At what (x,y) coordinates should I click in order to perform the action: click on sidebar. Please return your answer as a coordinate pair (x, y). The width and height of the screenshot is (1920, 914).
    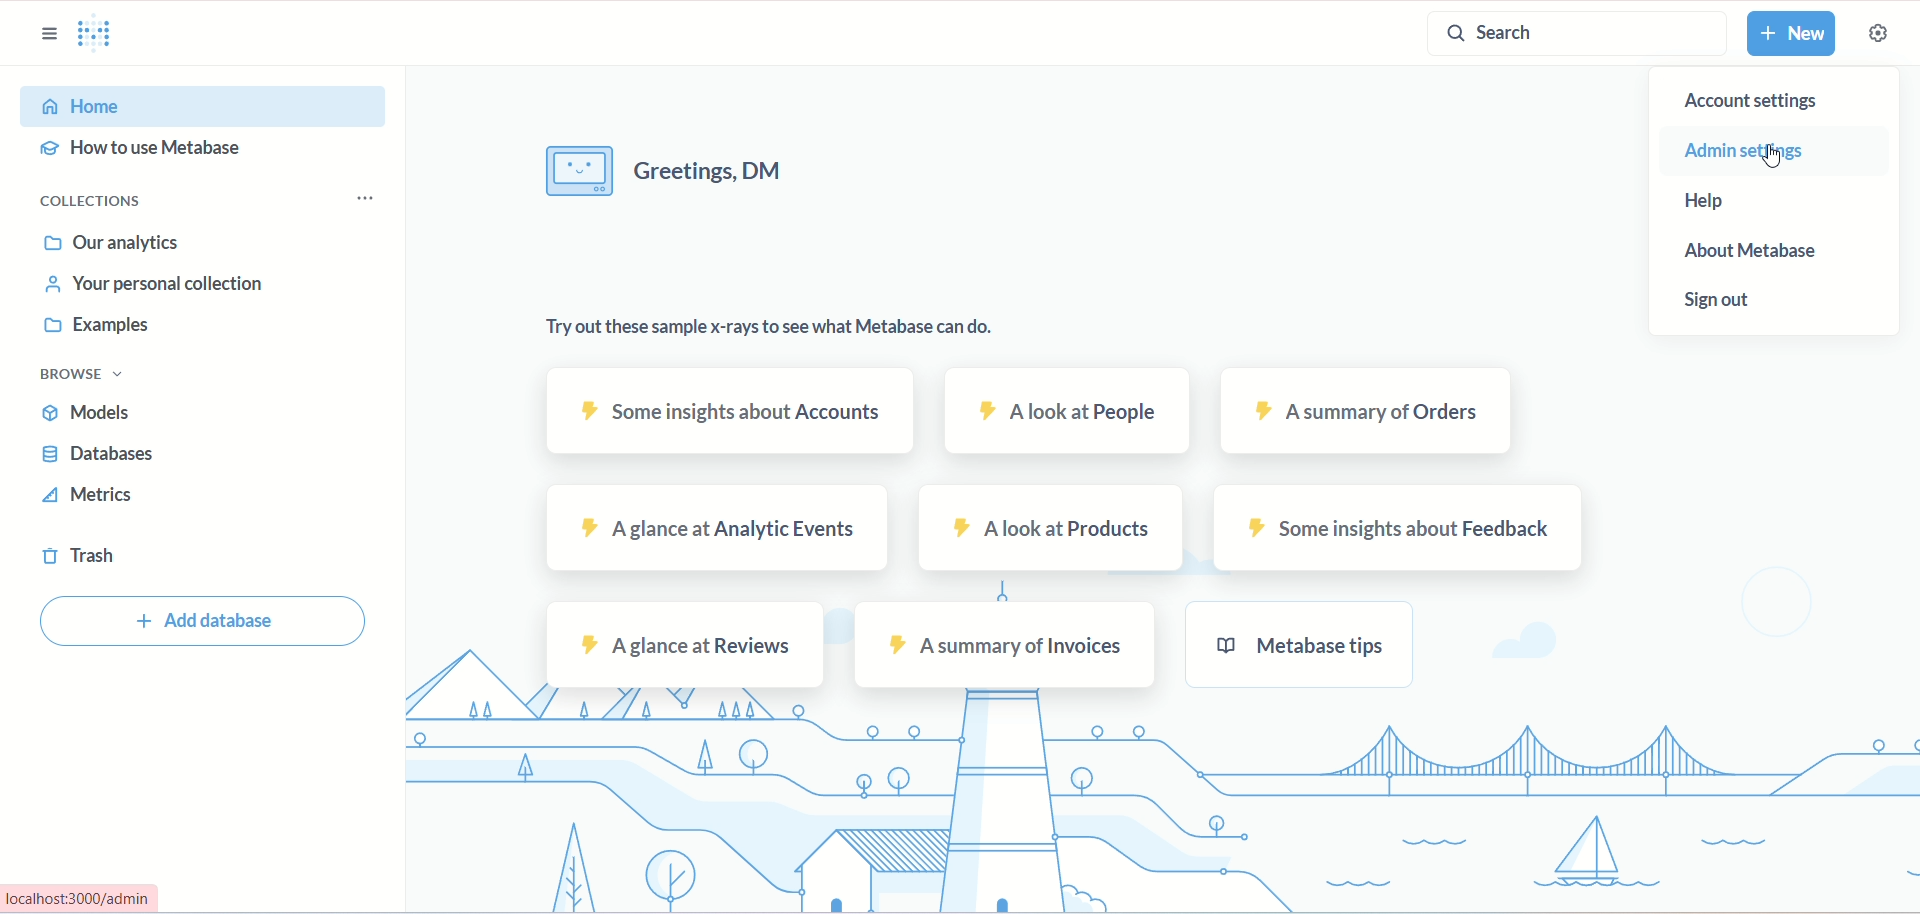
    Looking at the image, I should click on (37, 33).